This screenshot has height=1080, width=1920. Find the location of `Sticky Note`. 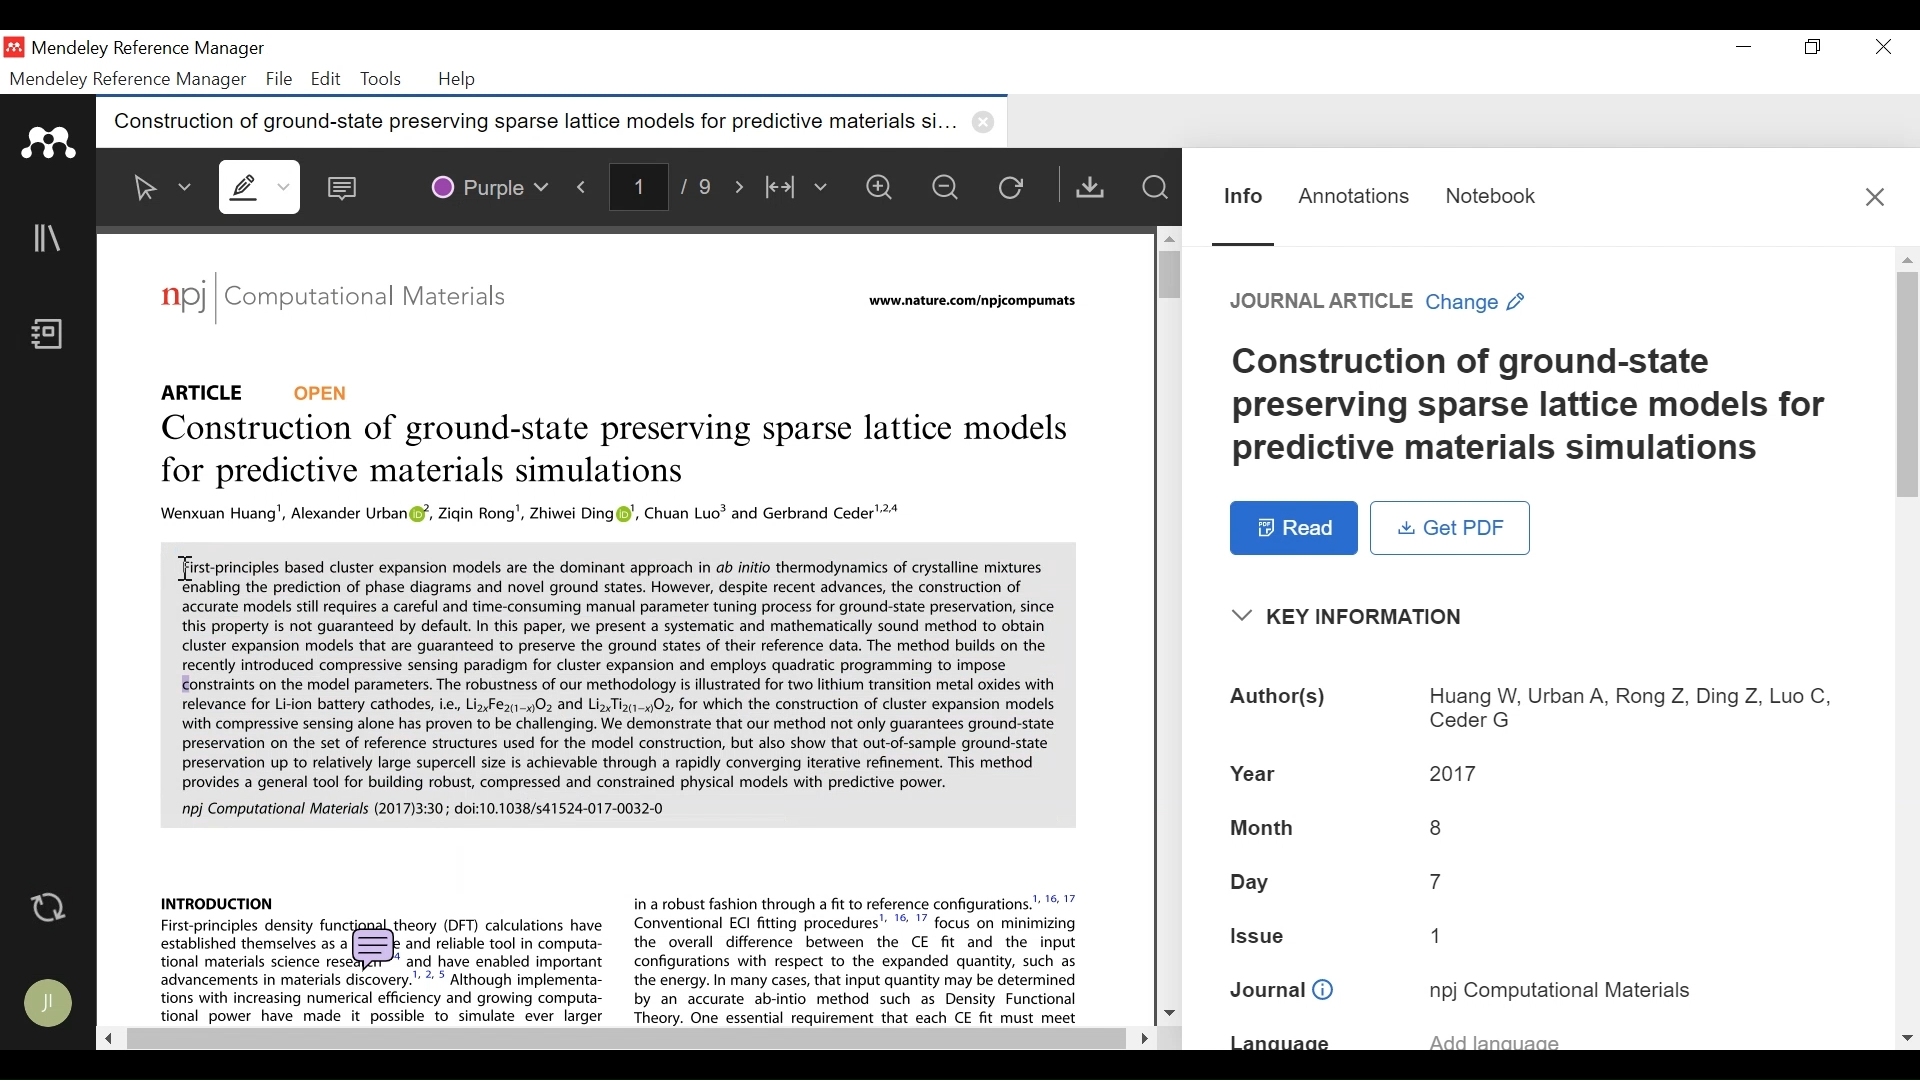

Sticky Note is located at coordinates (347, 183).